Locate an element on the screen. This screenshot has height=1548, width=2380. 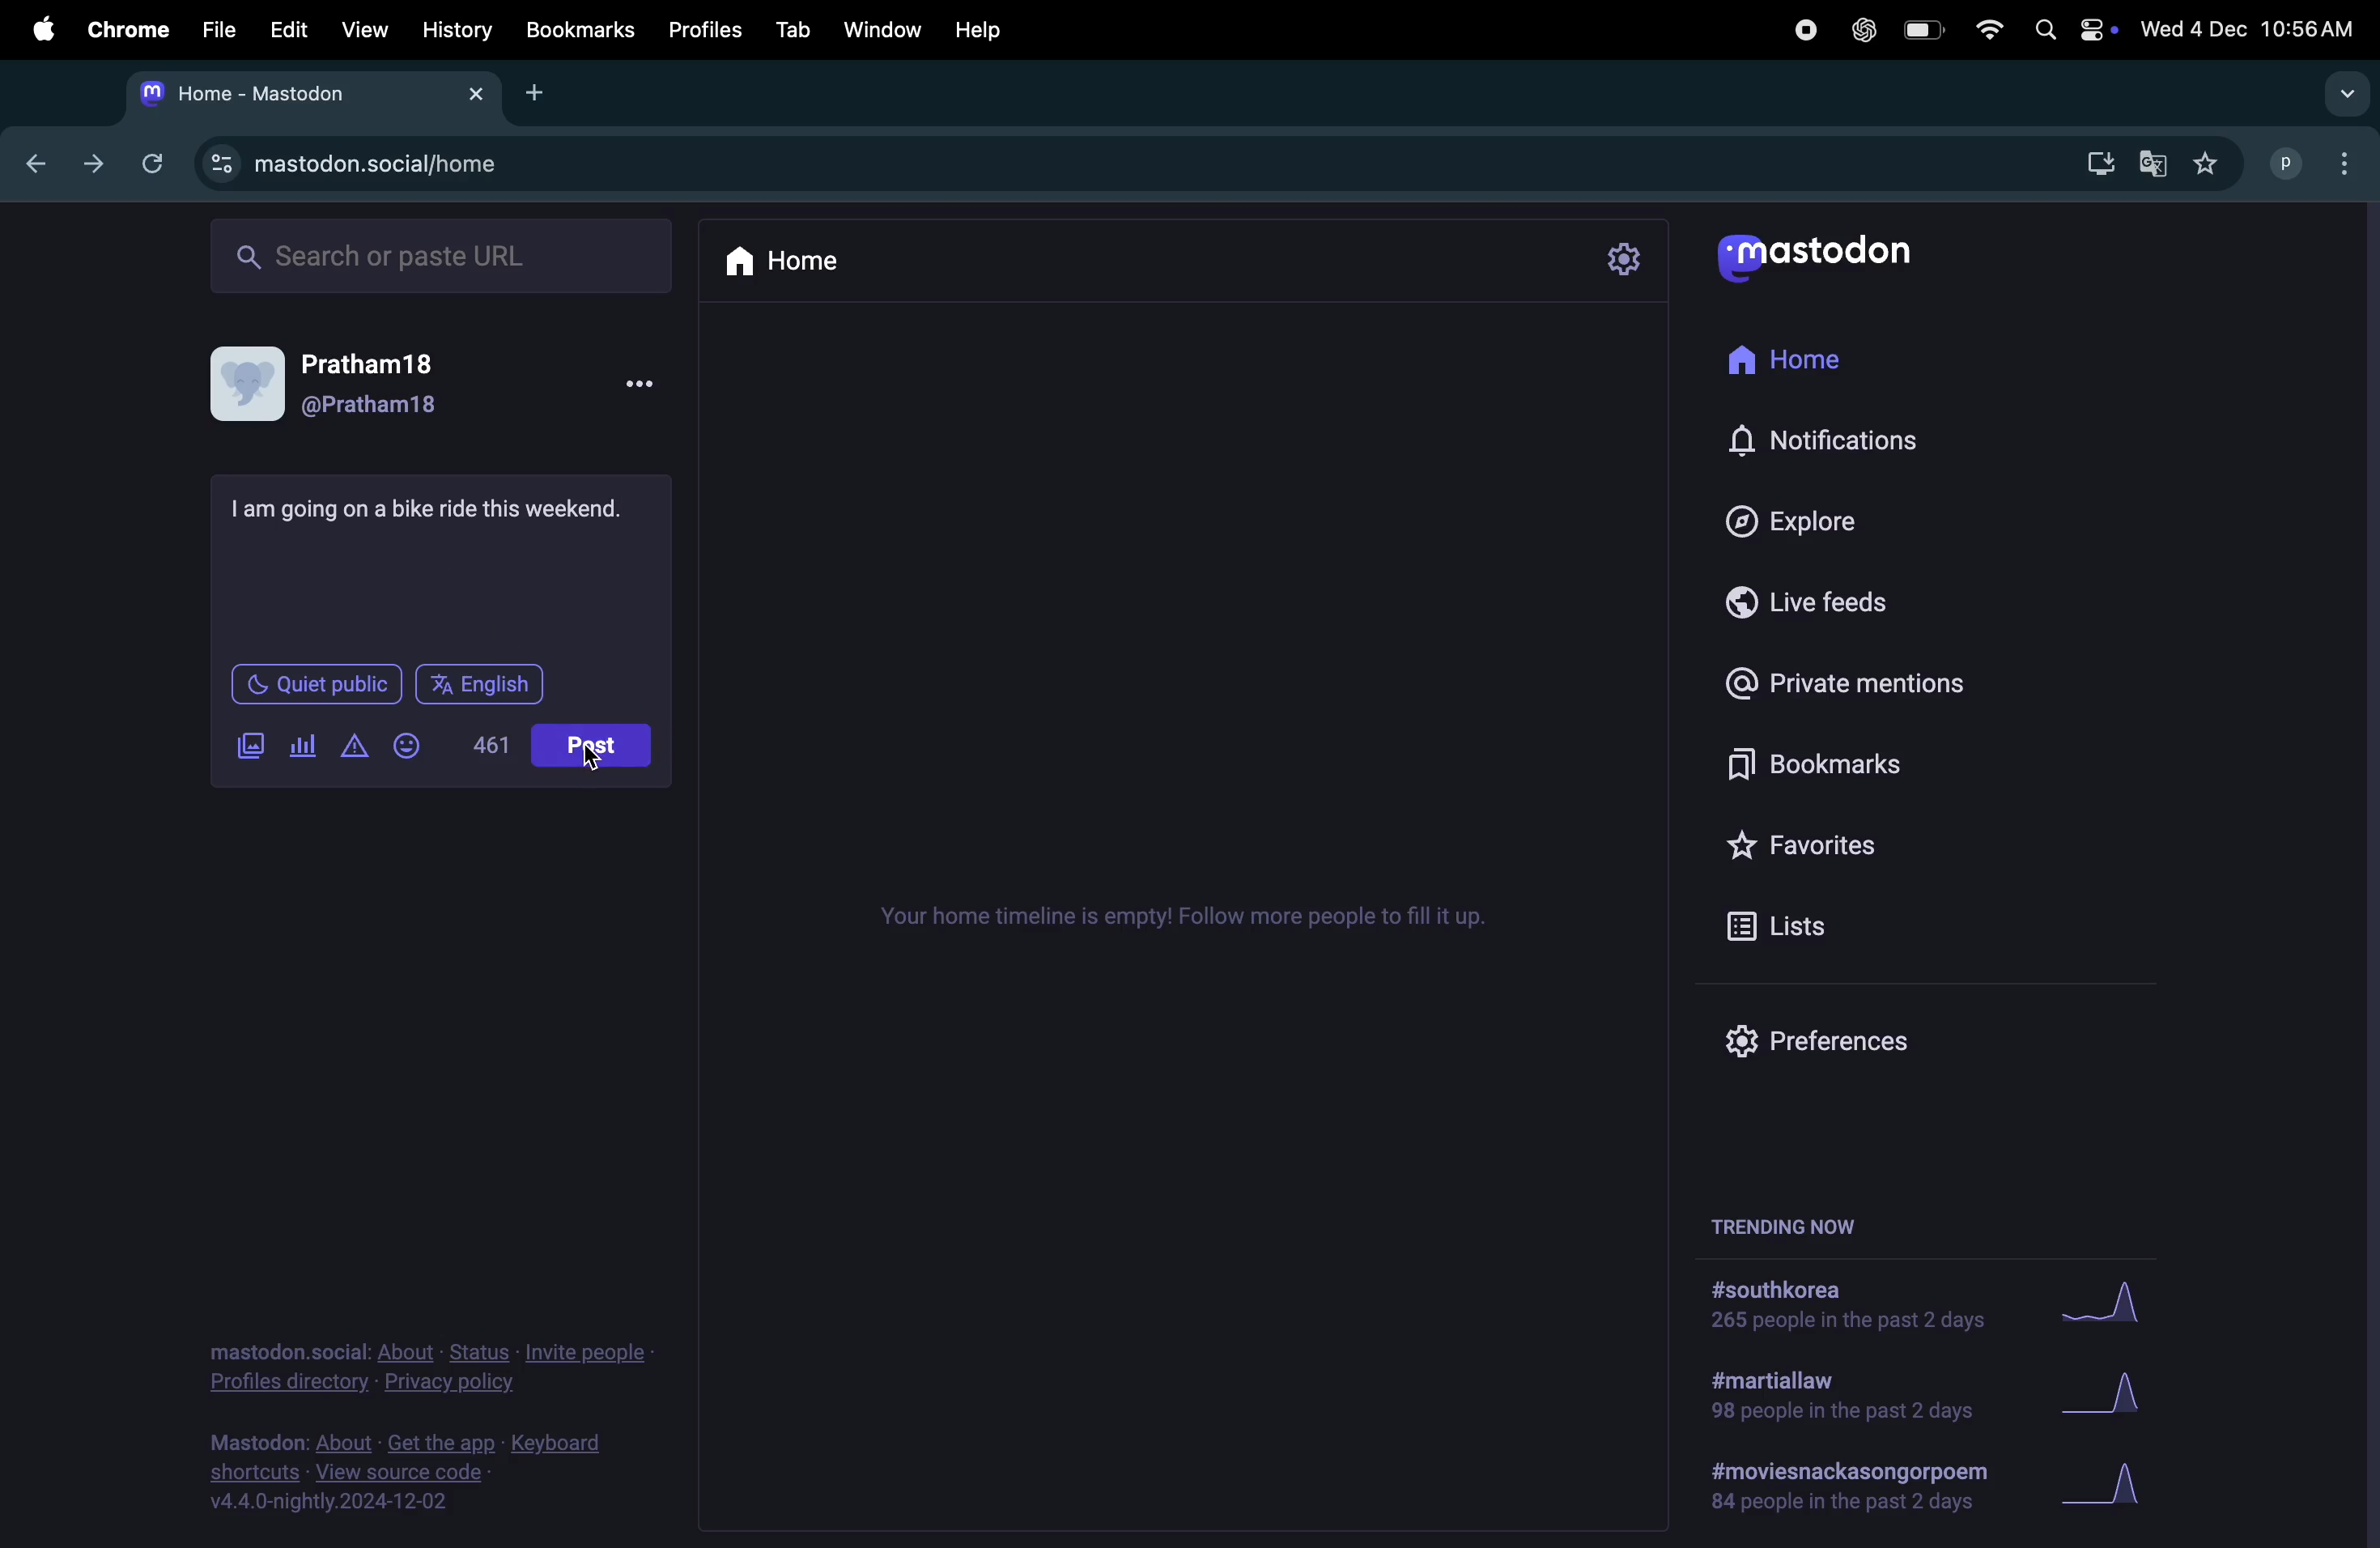
book marks is located at coordinates (1848, 756).